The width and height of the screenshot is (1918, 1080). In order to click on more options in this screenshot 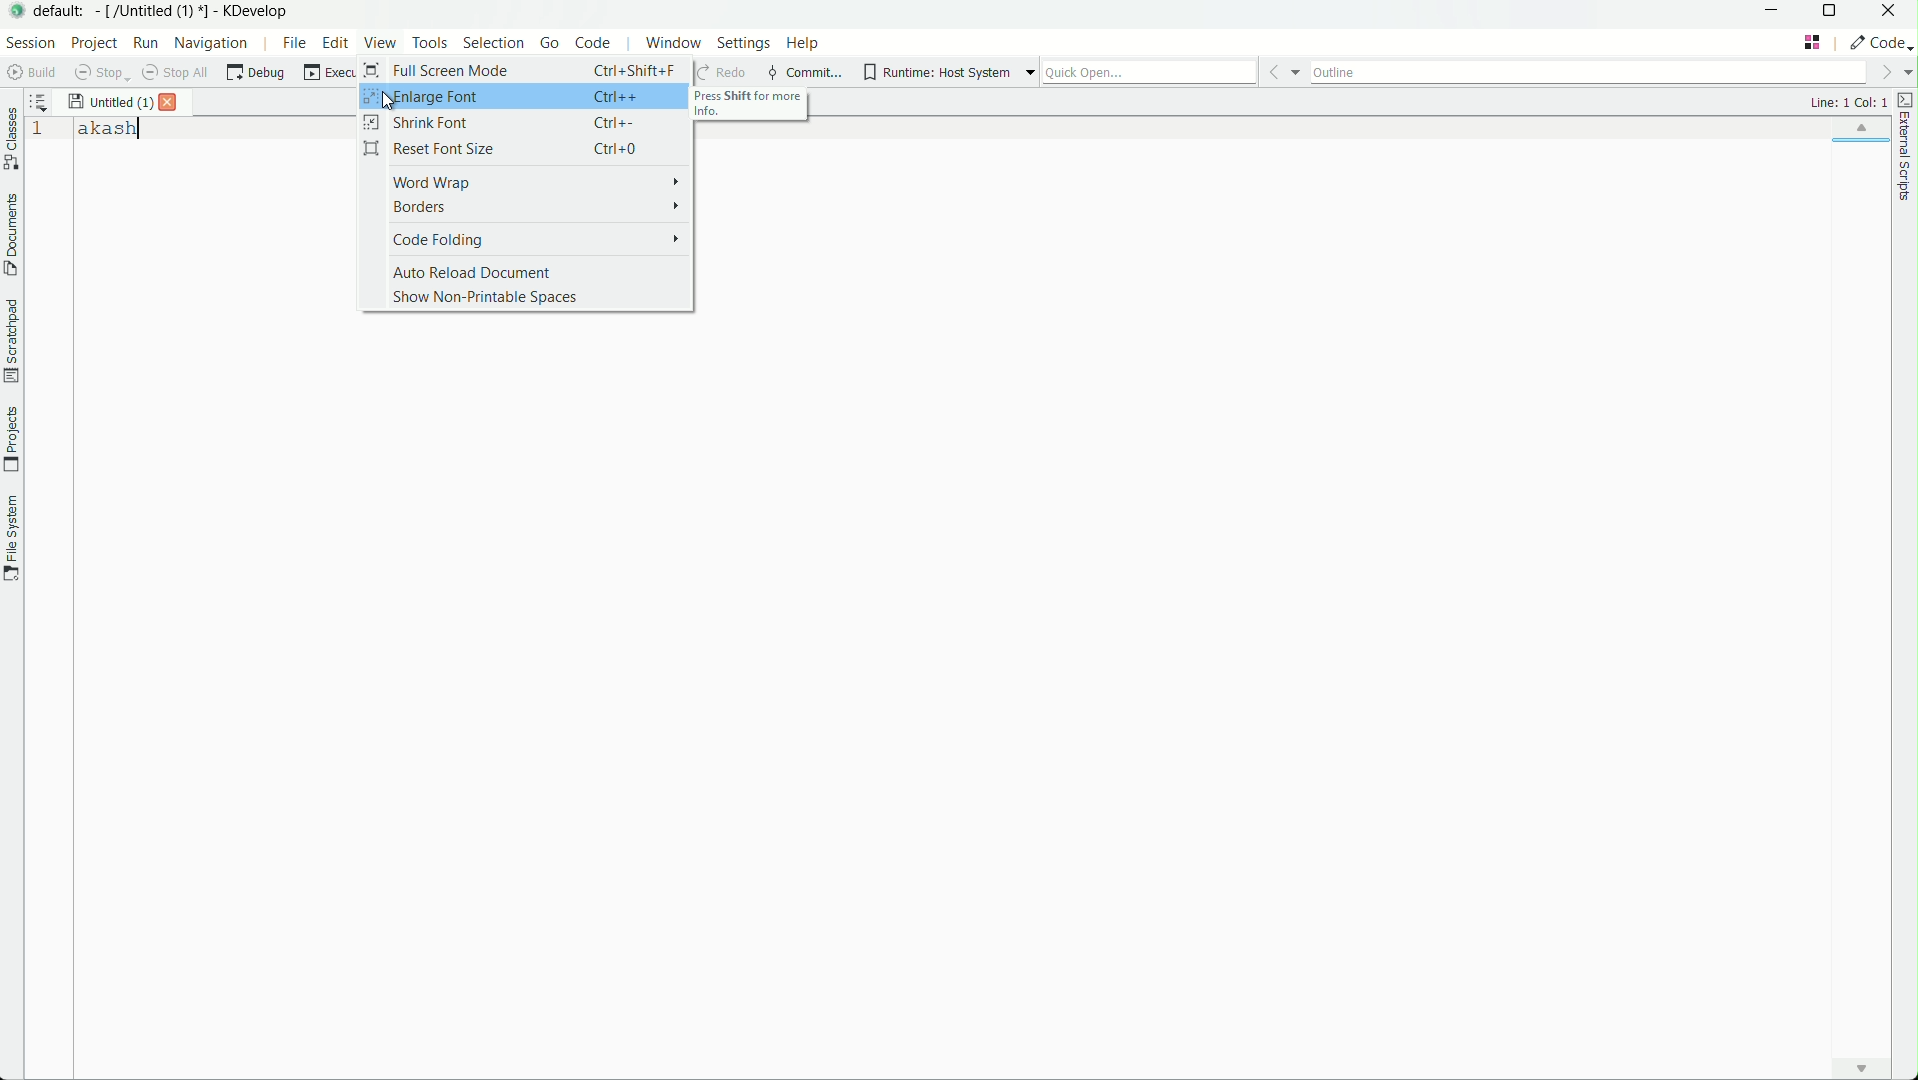, I will do `click(1028, 73)`.